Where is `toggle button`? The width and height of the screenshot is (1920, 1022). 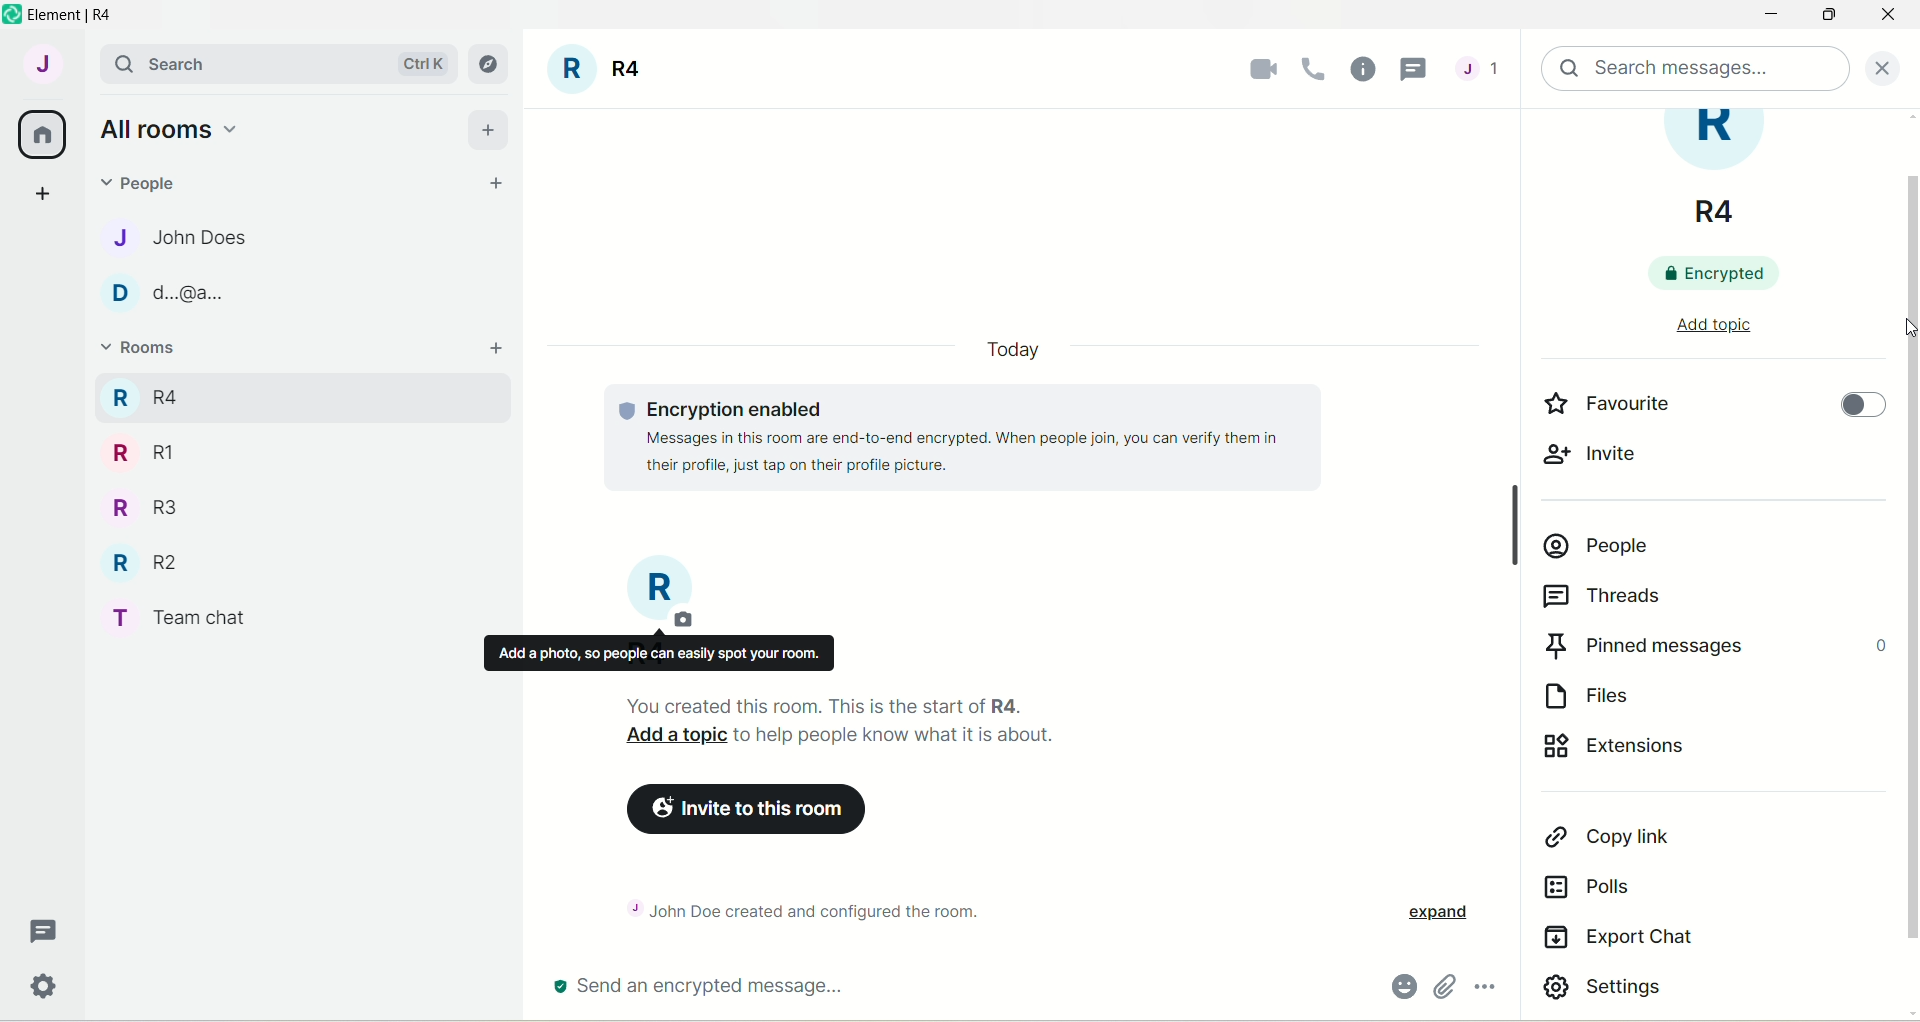
toggle button is located at coordinates (1863, 404).